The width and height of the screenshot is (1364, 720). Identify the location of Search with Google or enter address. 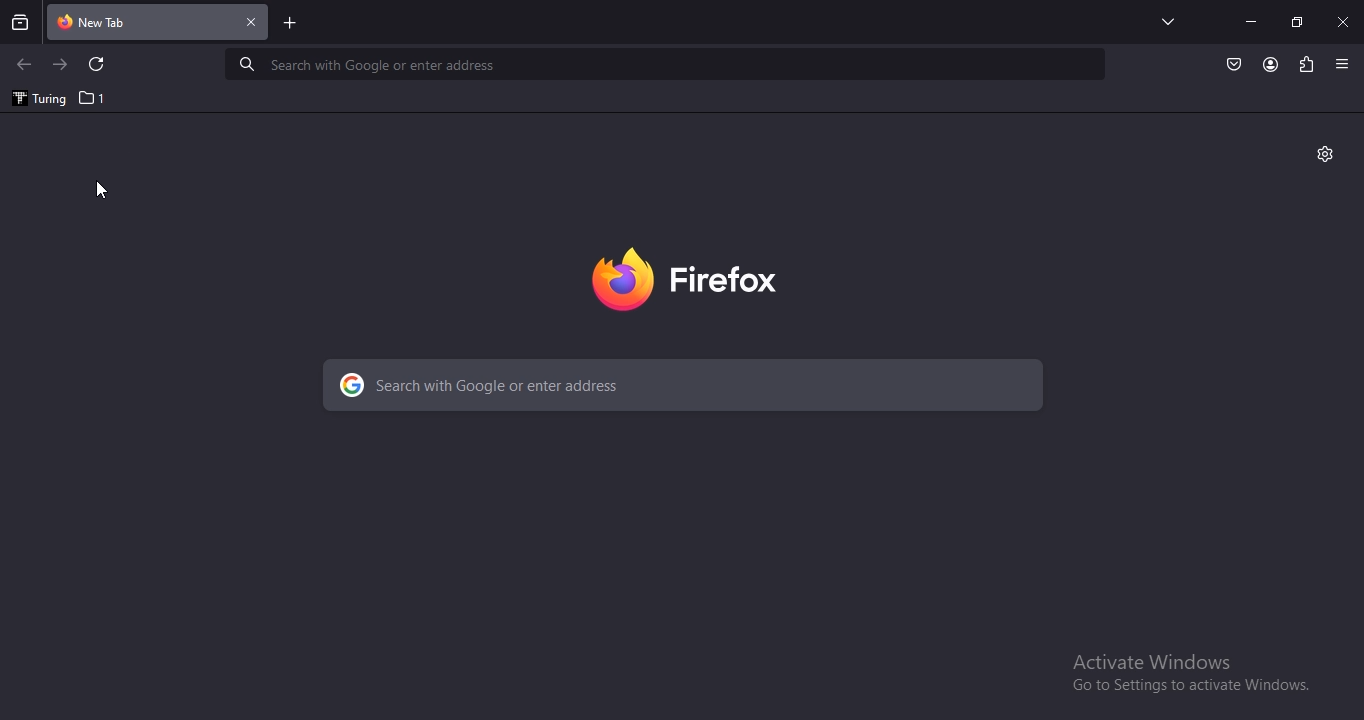
(365, 66).